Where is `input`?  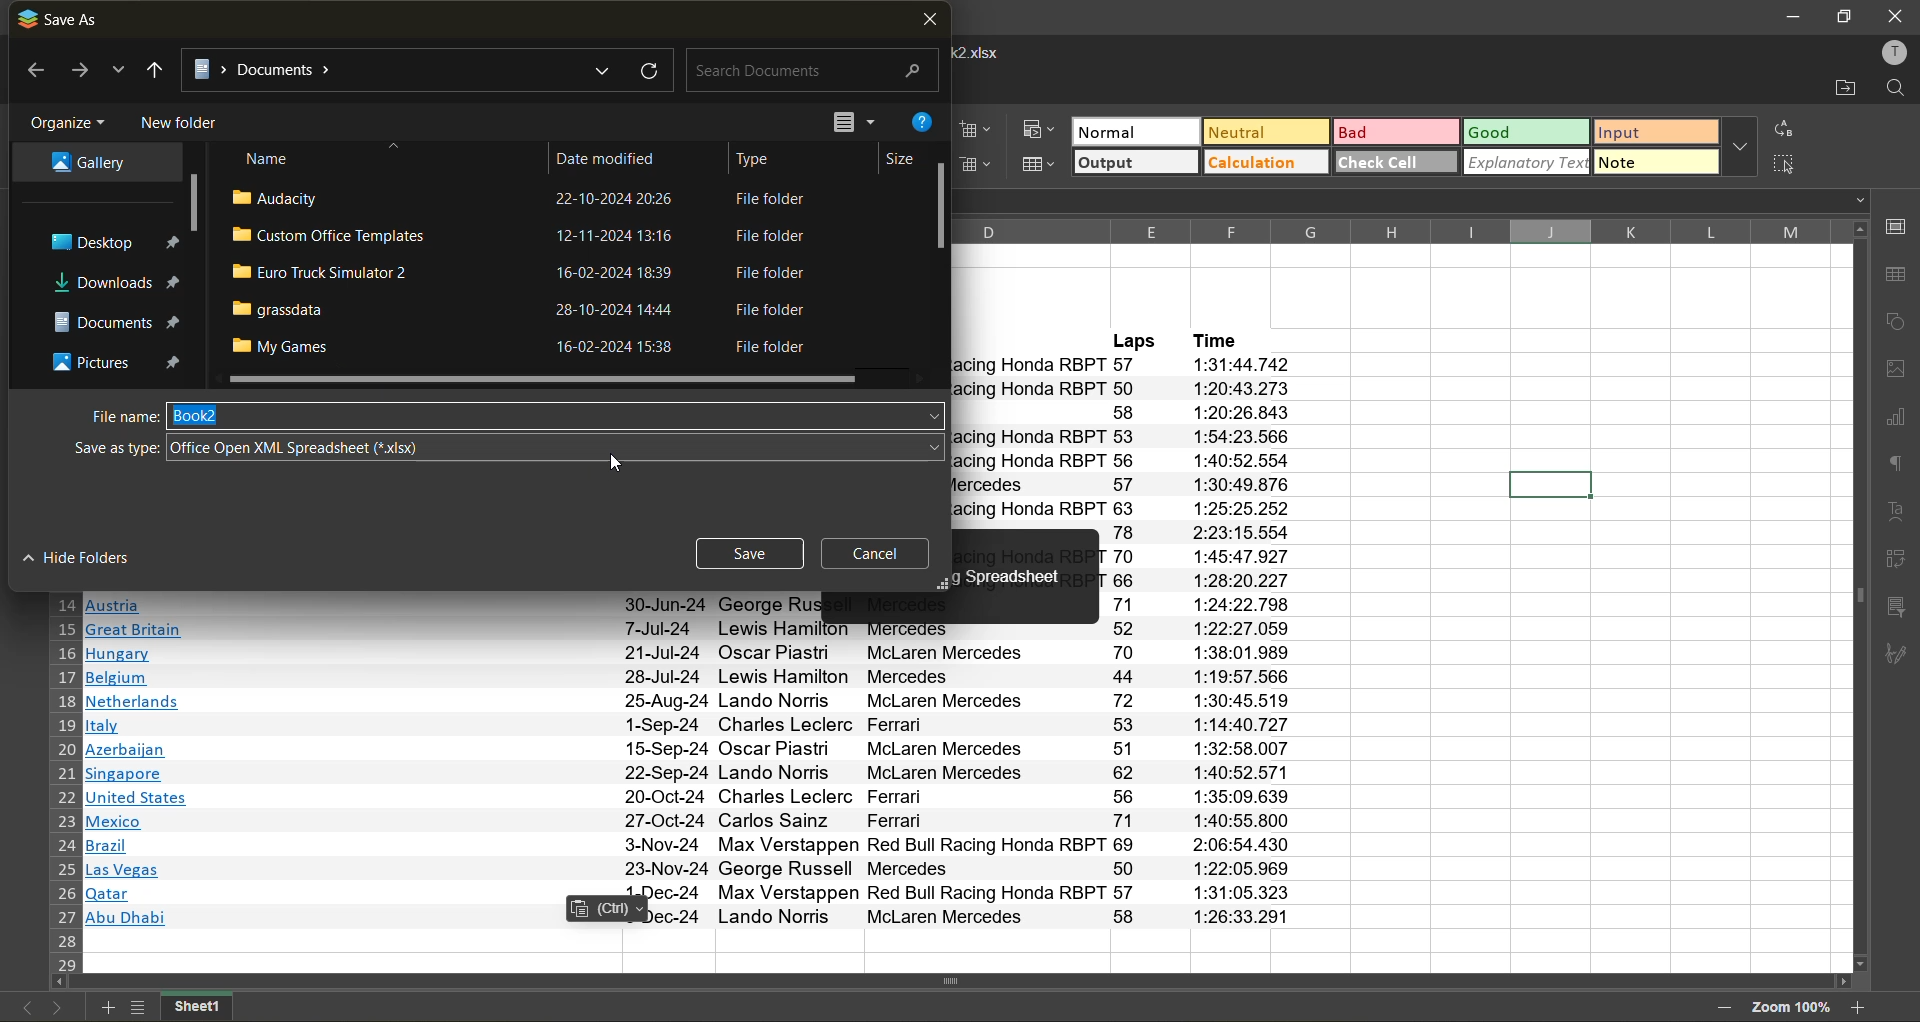
input is located at coordinates (1656, 131).